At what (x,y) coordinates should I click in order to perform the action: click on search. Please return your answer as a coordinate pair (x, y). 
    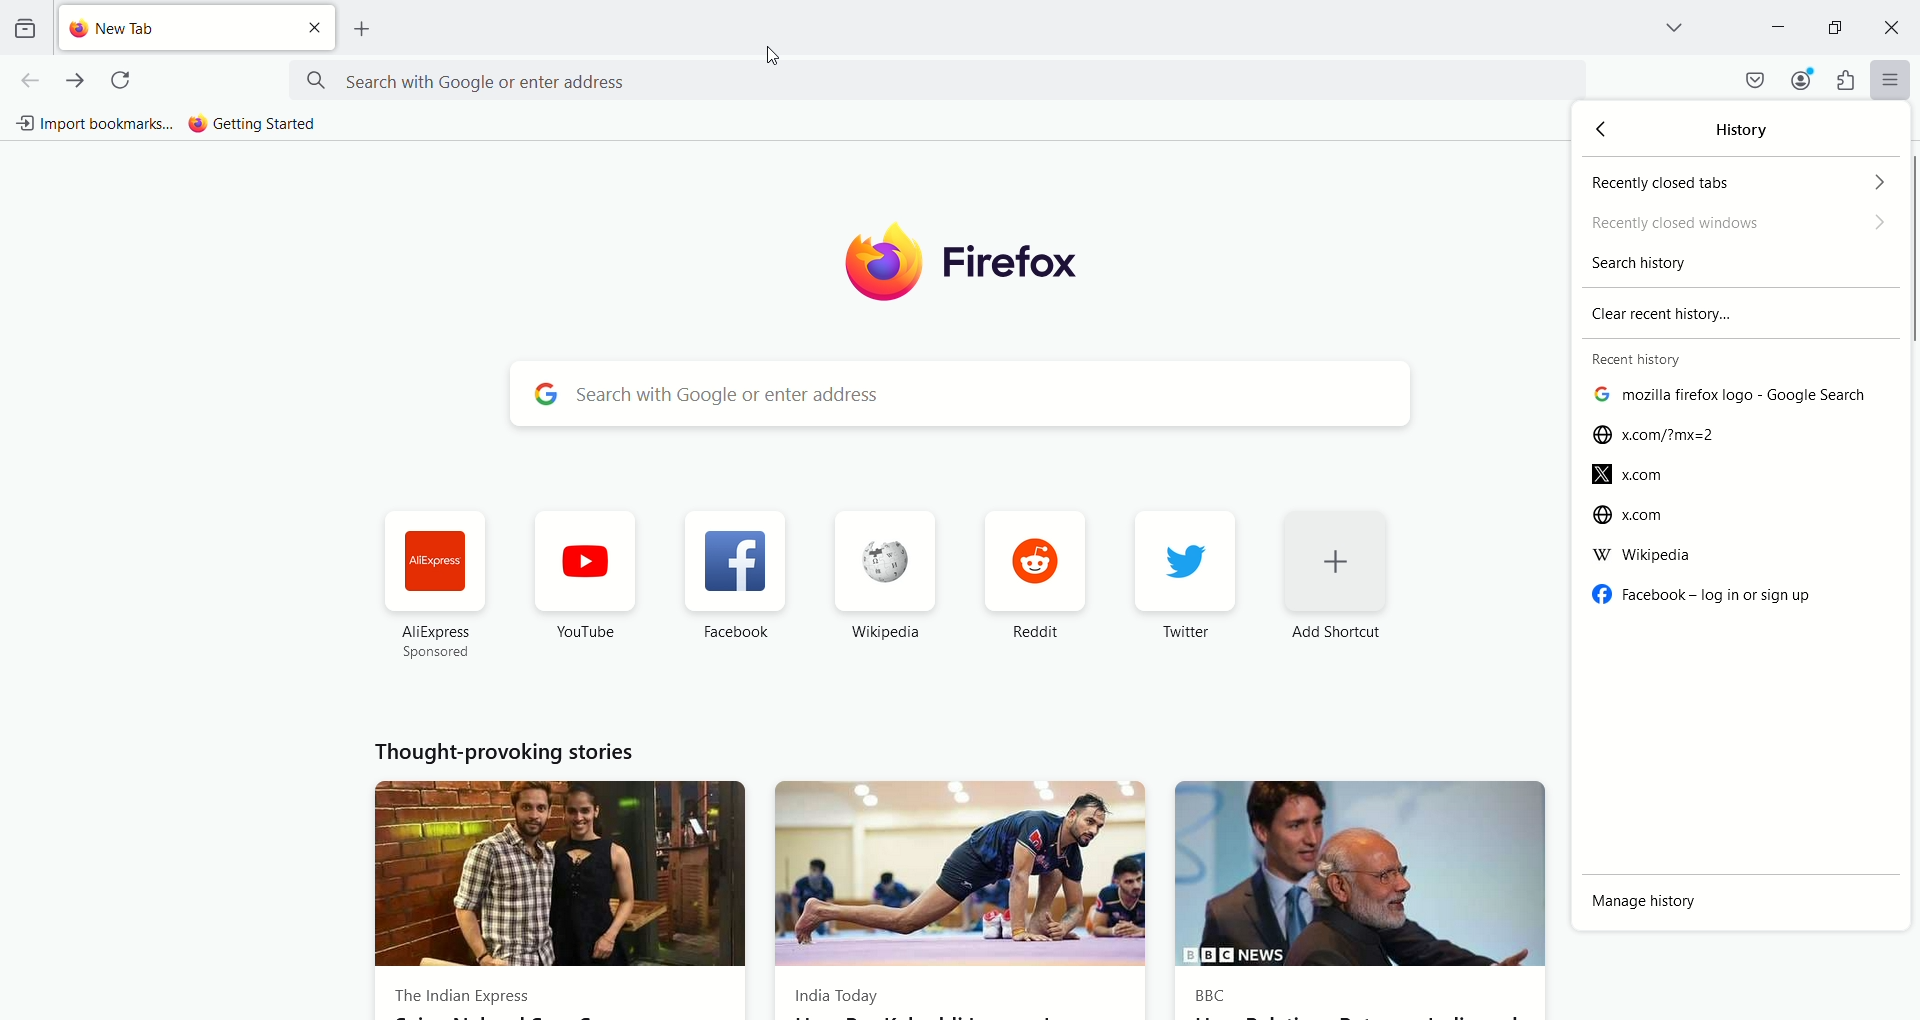
    Looking at the image, I should click on (958, 399).